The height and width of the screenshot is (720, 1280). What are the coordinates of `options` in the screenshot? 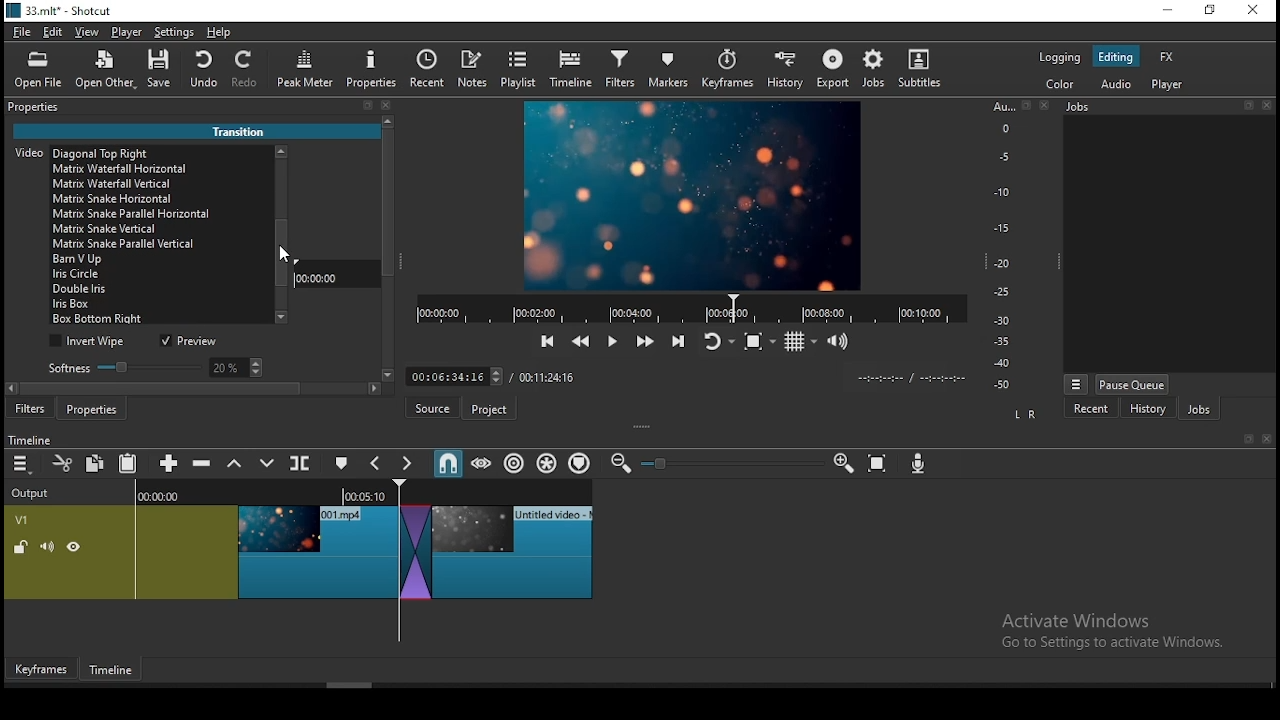 It's located at (1076, 382).